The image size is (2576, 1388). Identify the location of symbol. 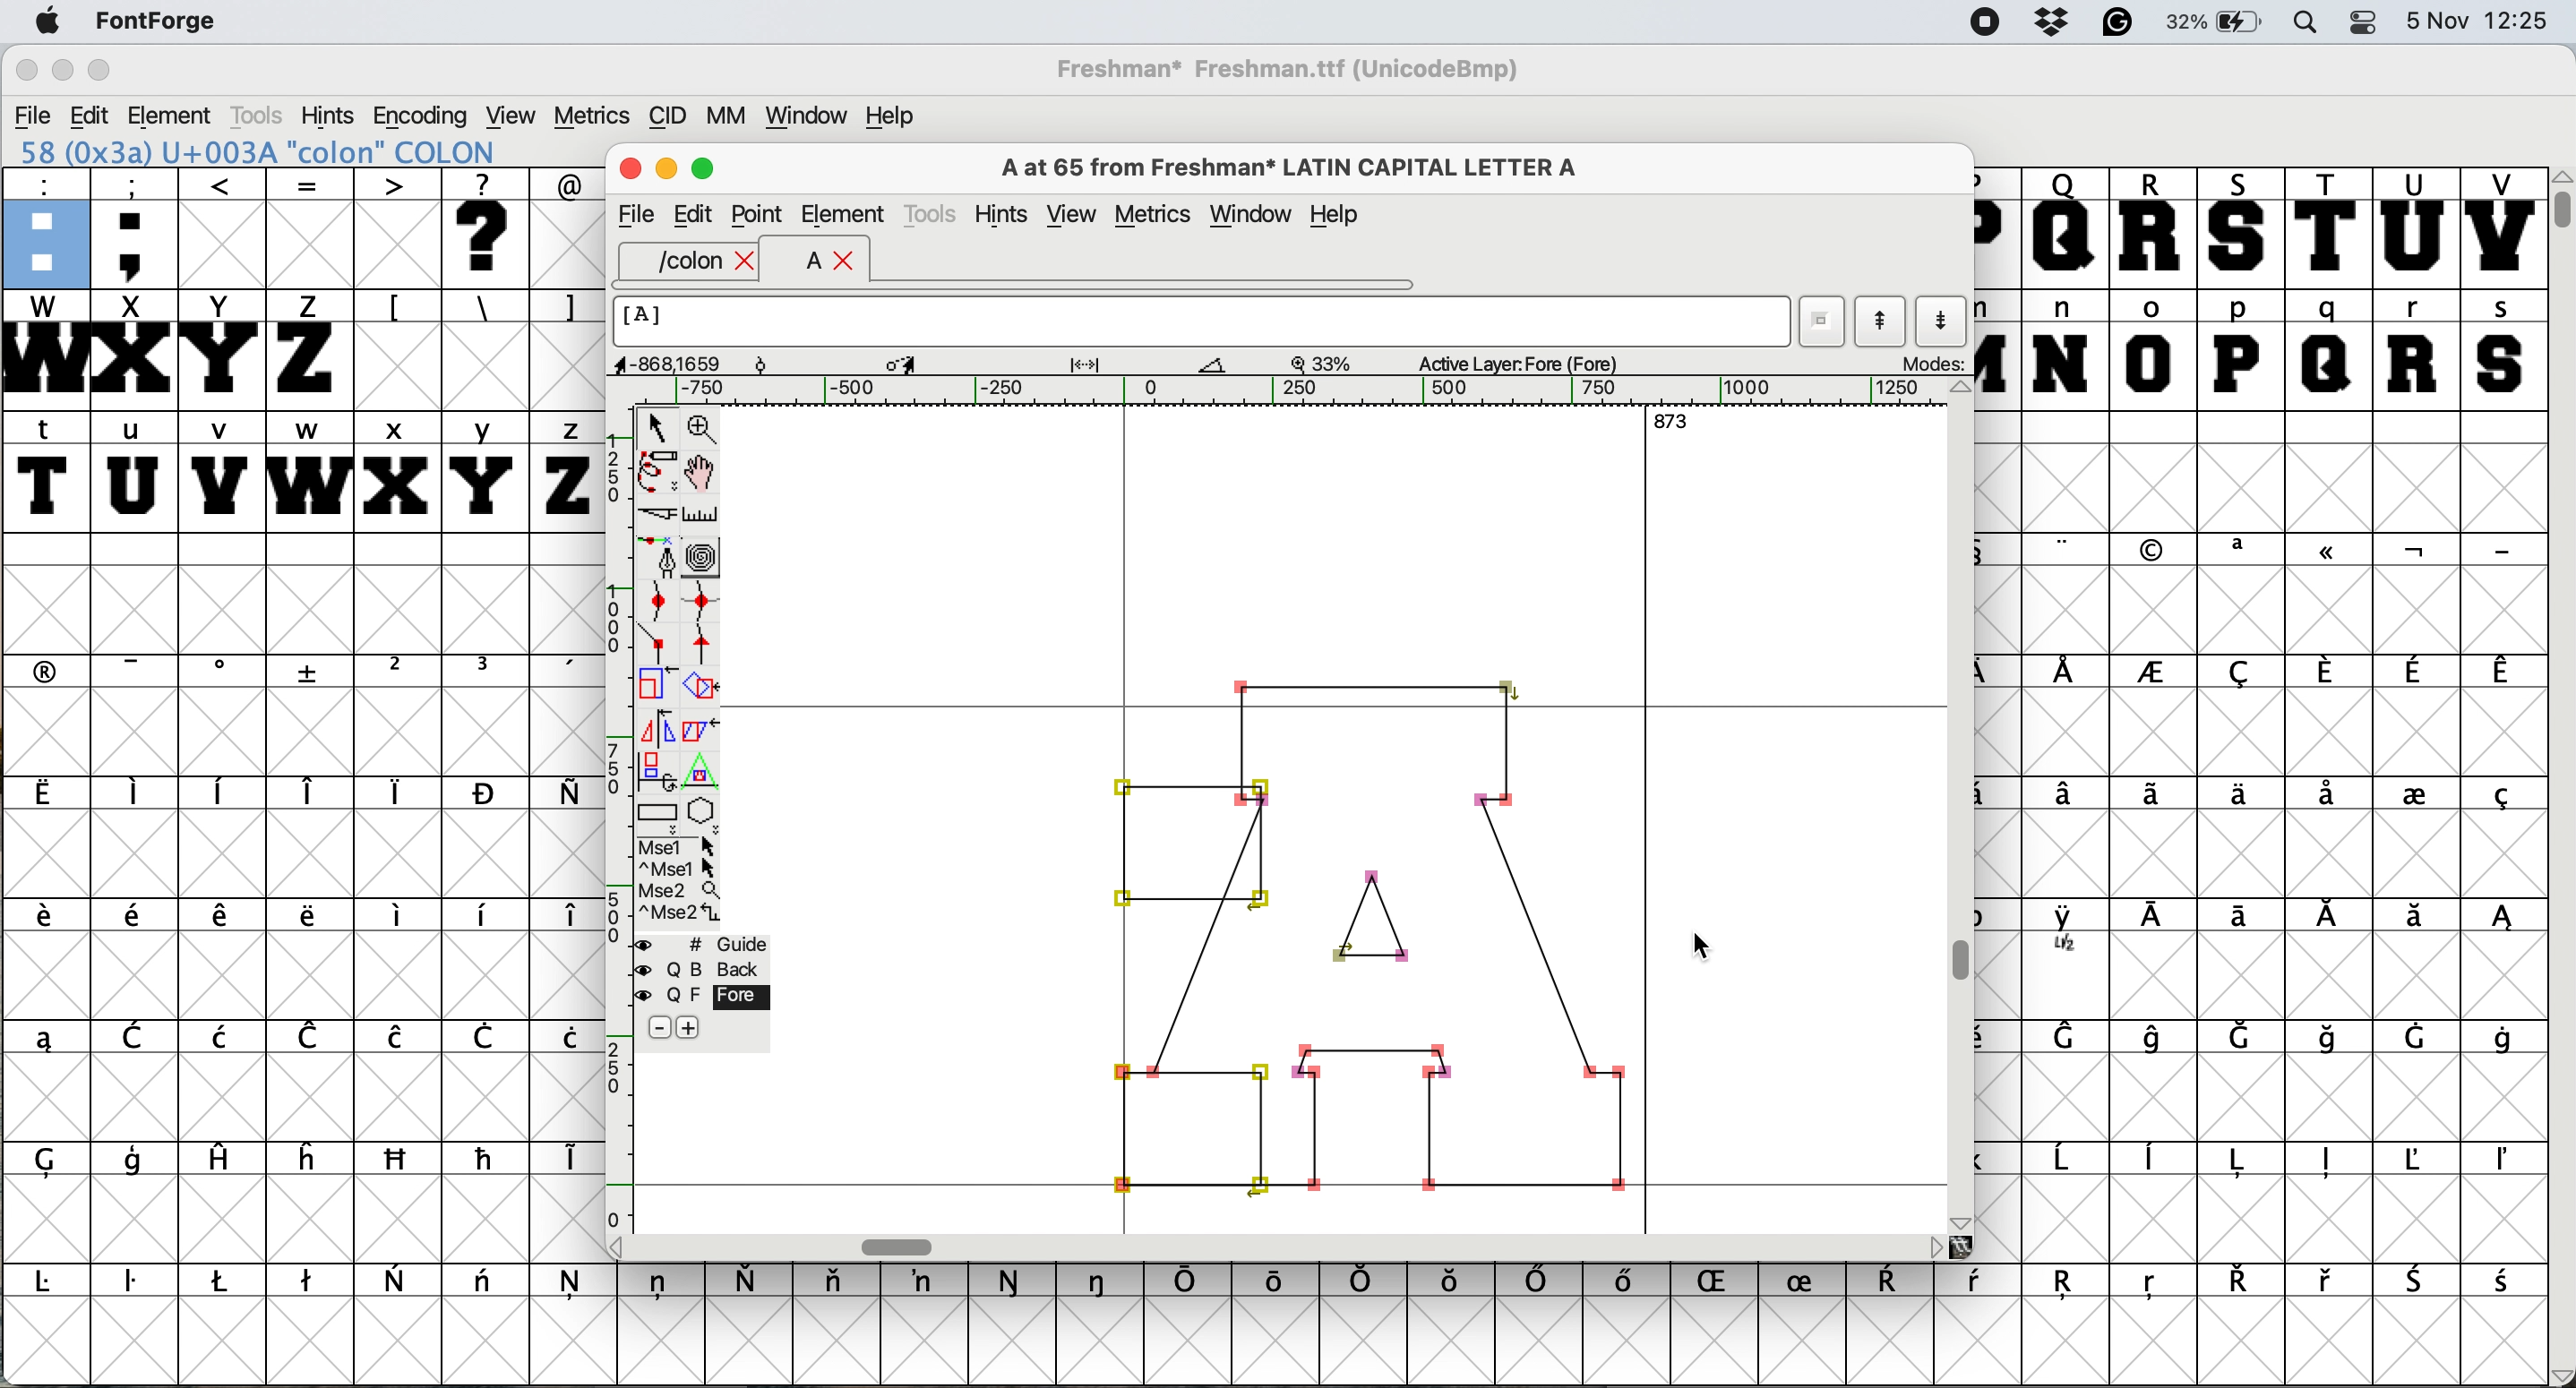
(308, 917).